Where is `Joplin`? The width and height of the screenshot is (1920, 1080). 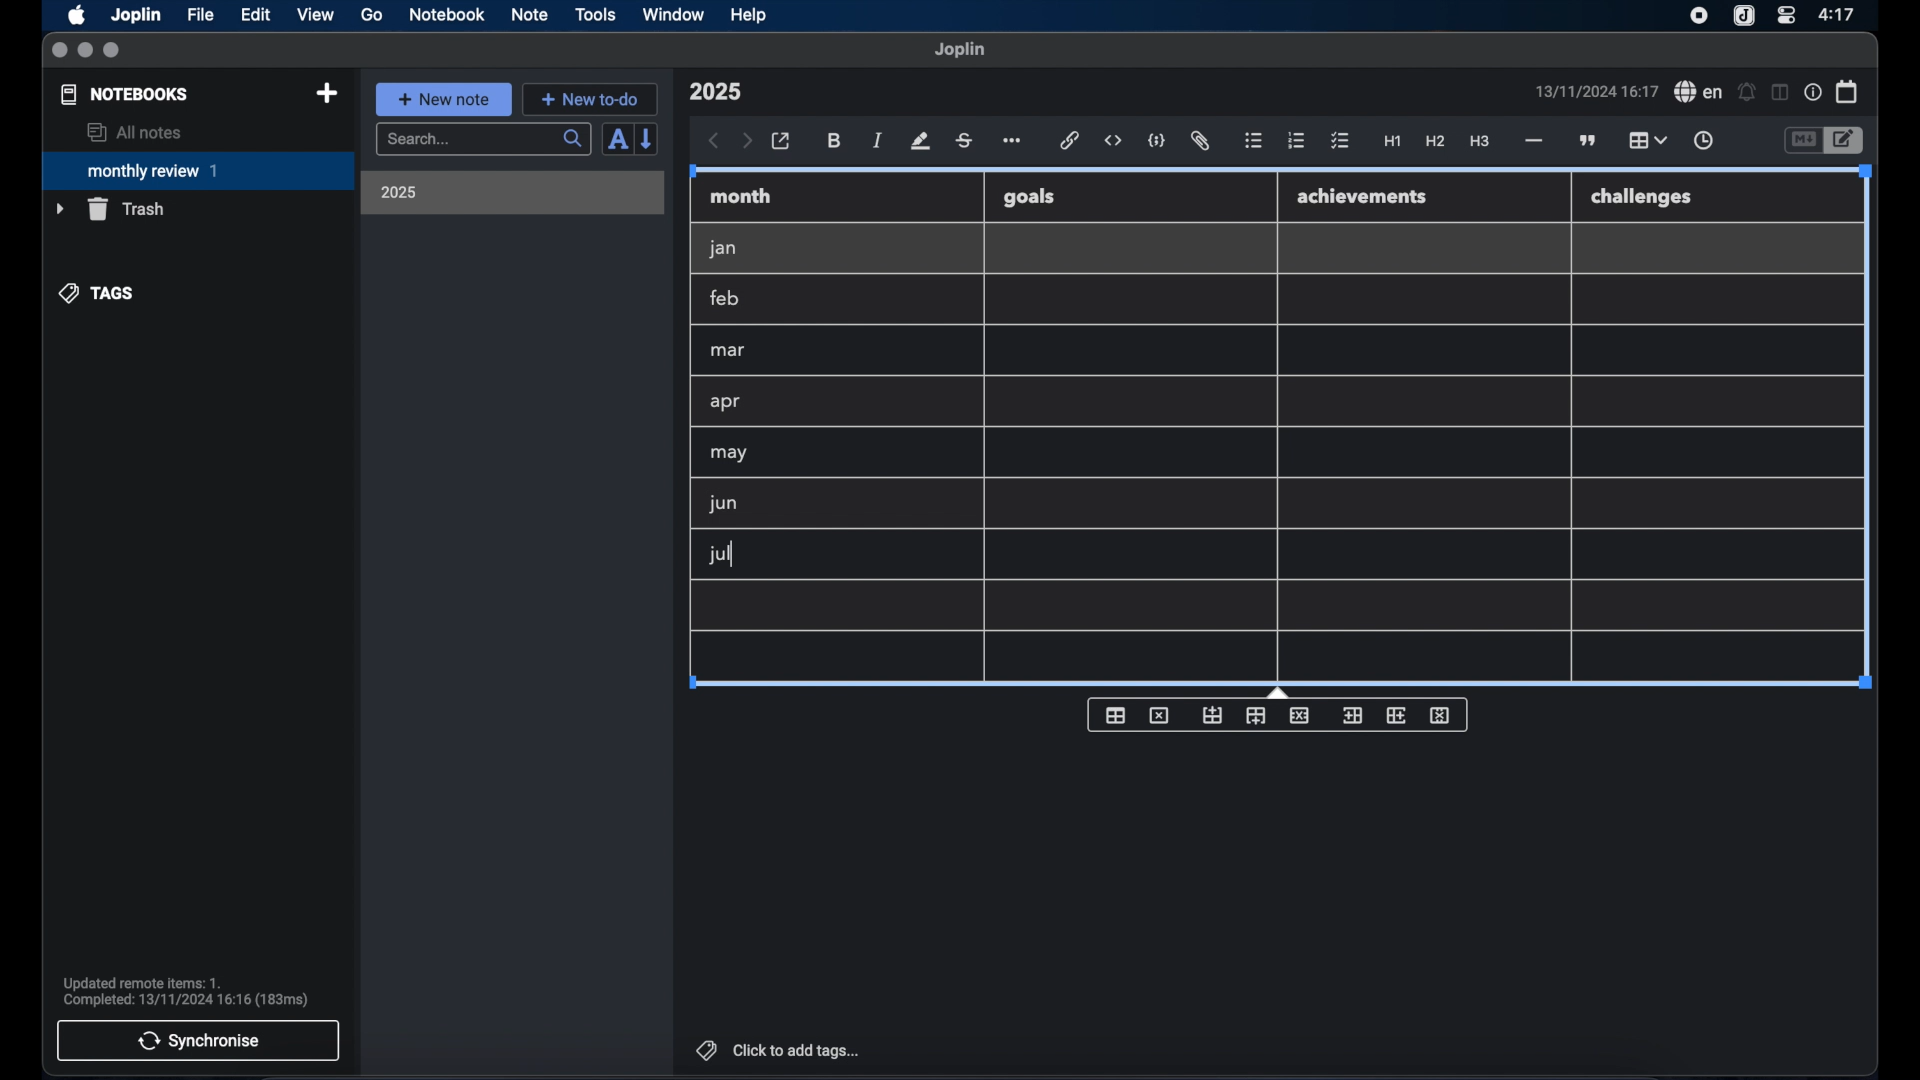
Joplin is located at coordinates (138, 16).